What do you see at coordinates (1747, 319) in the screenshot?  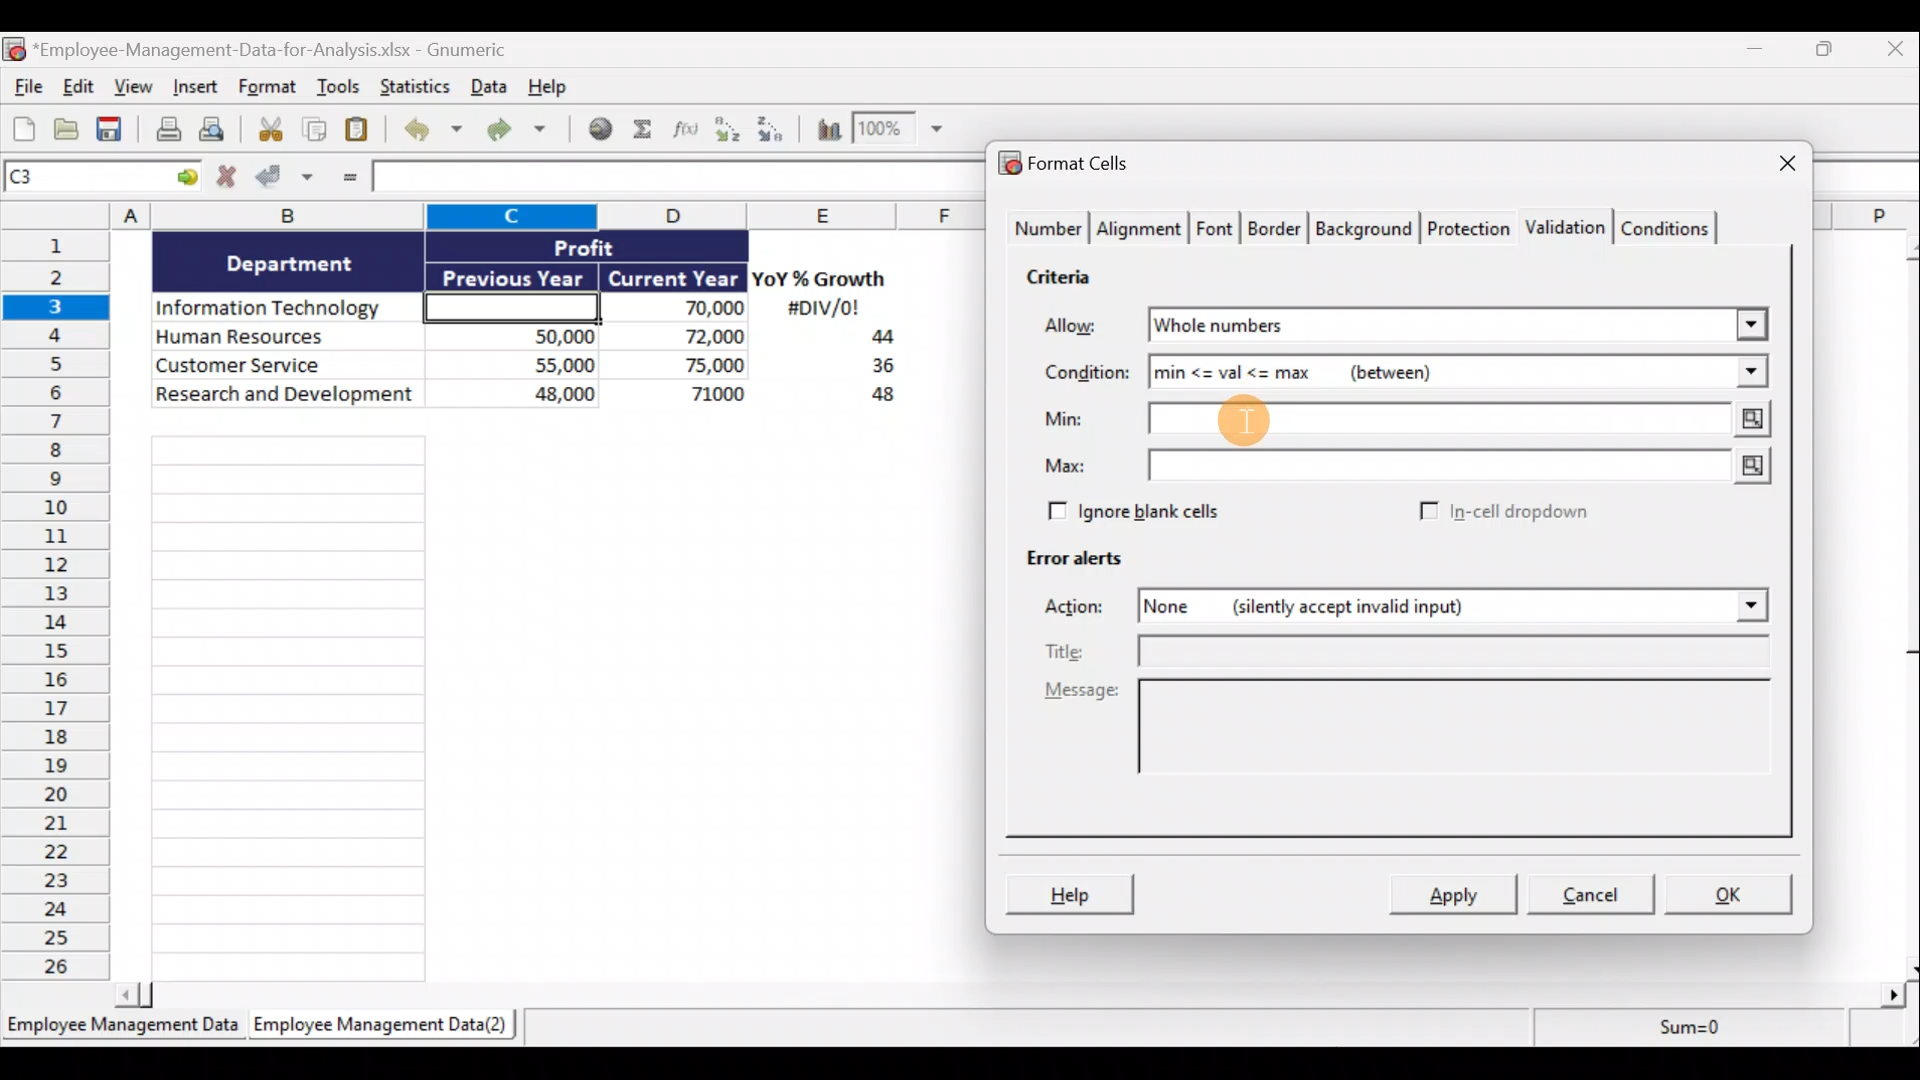 I see `Allow drop down` at bounding box center [1747, 319].